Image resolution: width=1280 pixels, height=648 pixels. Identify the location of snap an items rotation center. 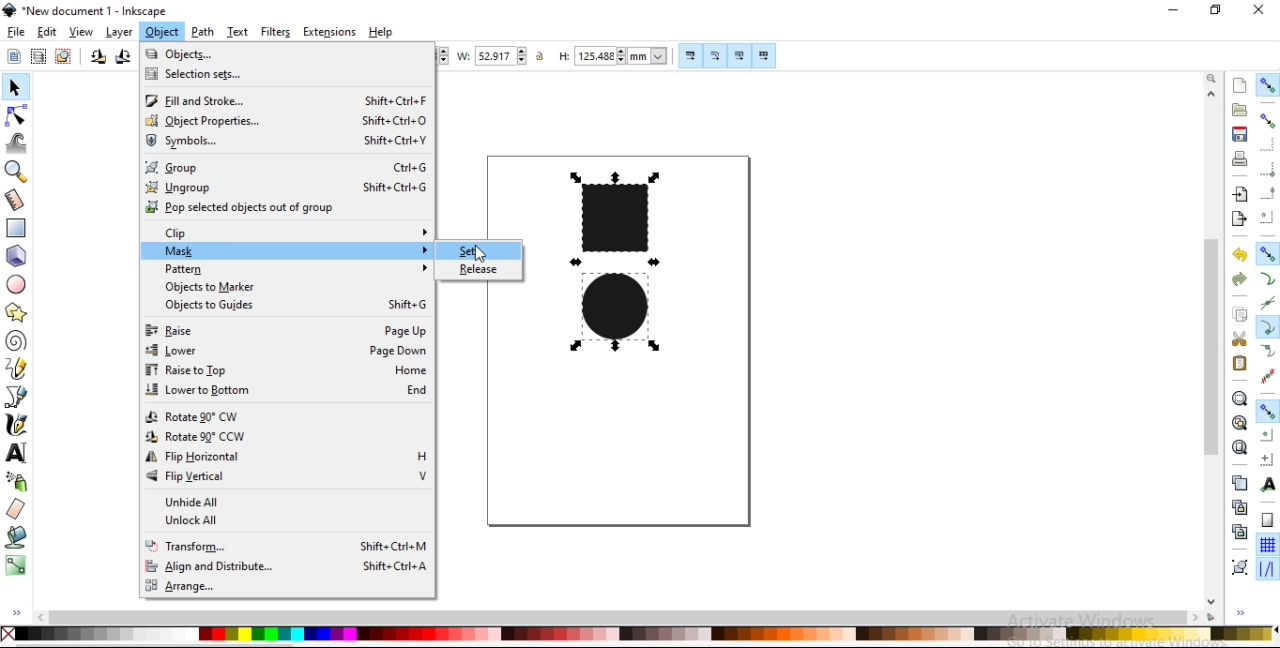
(1266, 458).